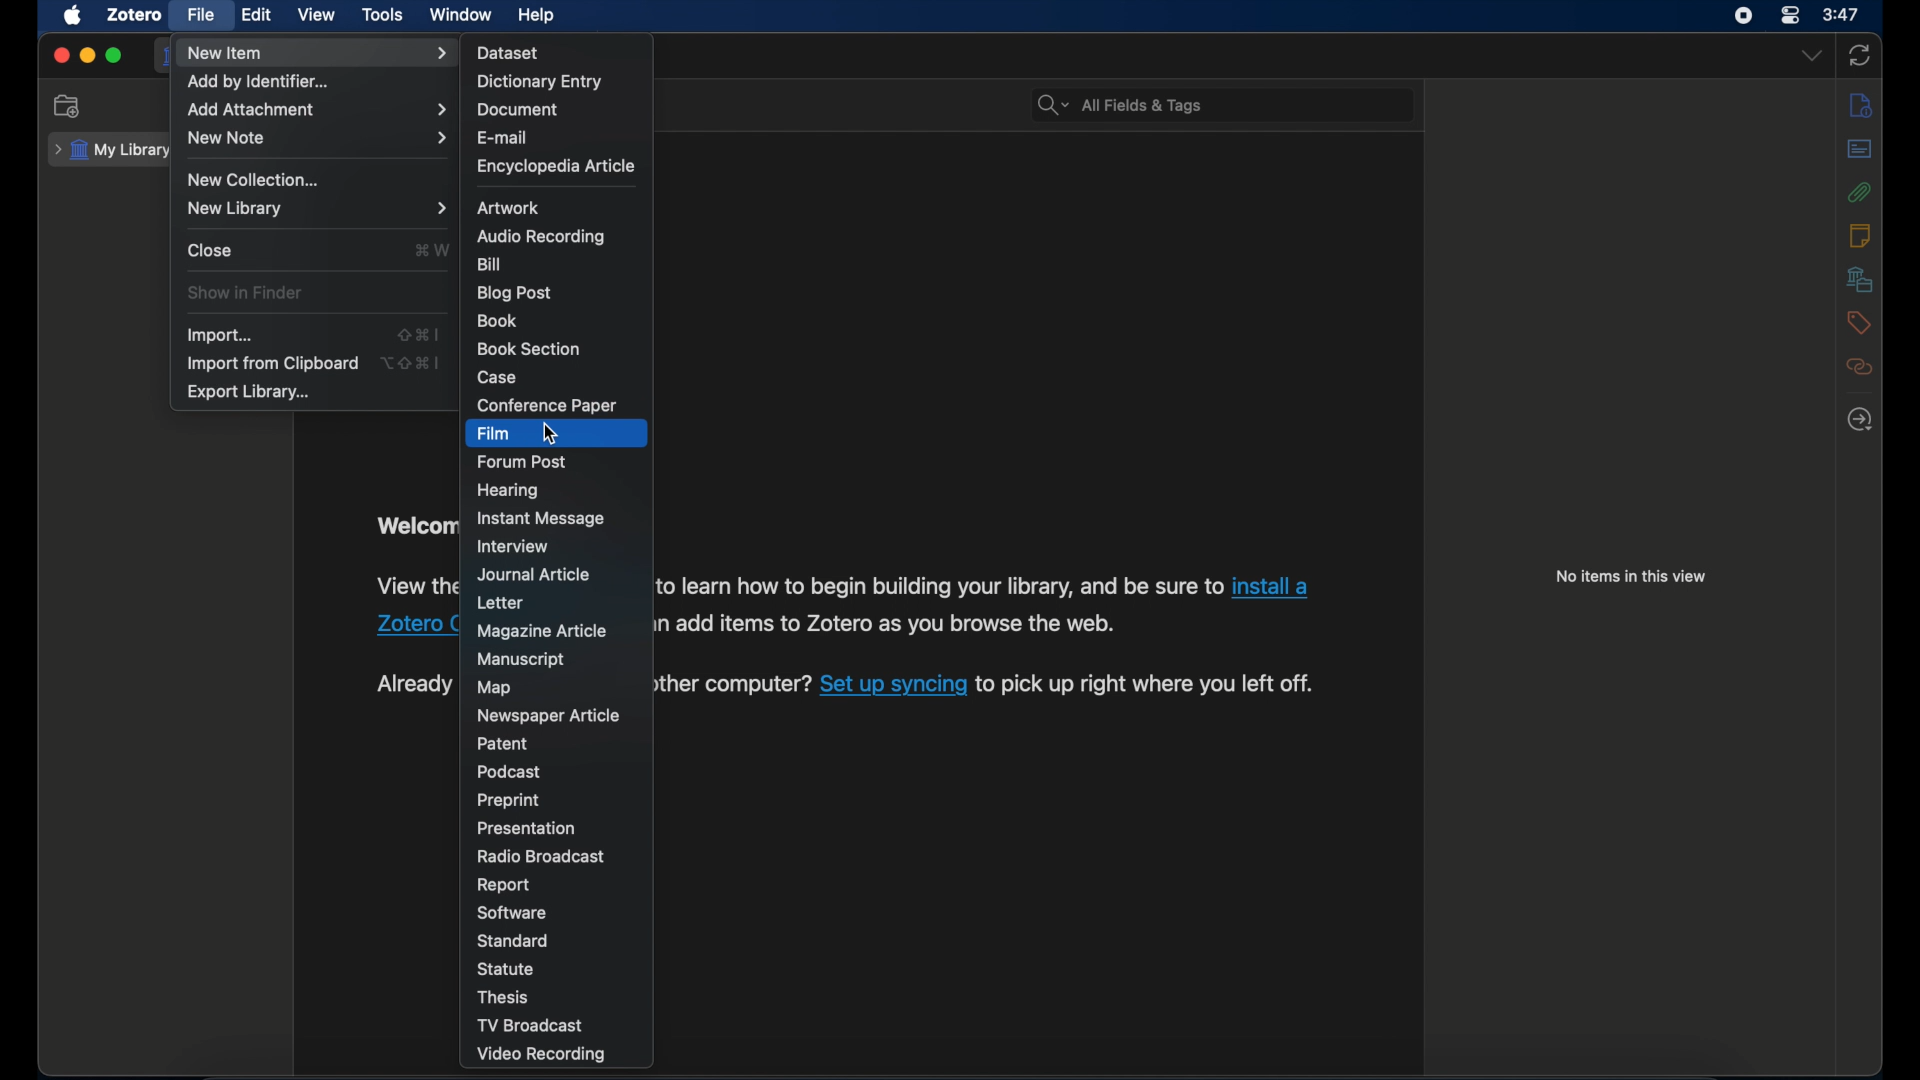 The image size is (1920, 1080). What do you see at coordinates (86, 55) in the screenshot?
I see `minimize` at bounding box center [86, 55].